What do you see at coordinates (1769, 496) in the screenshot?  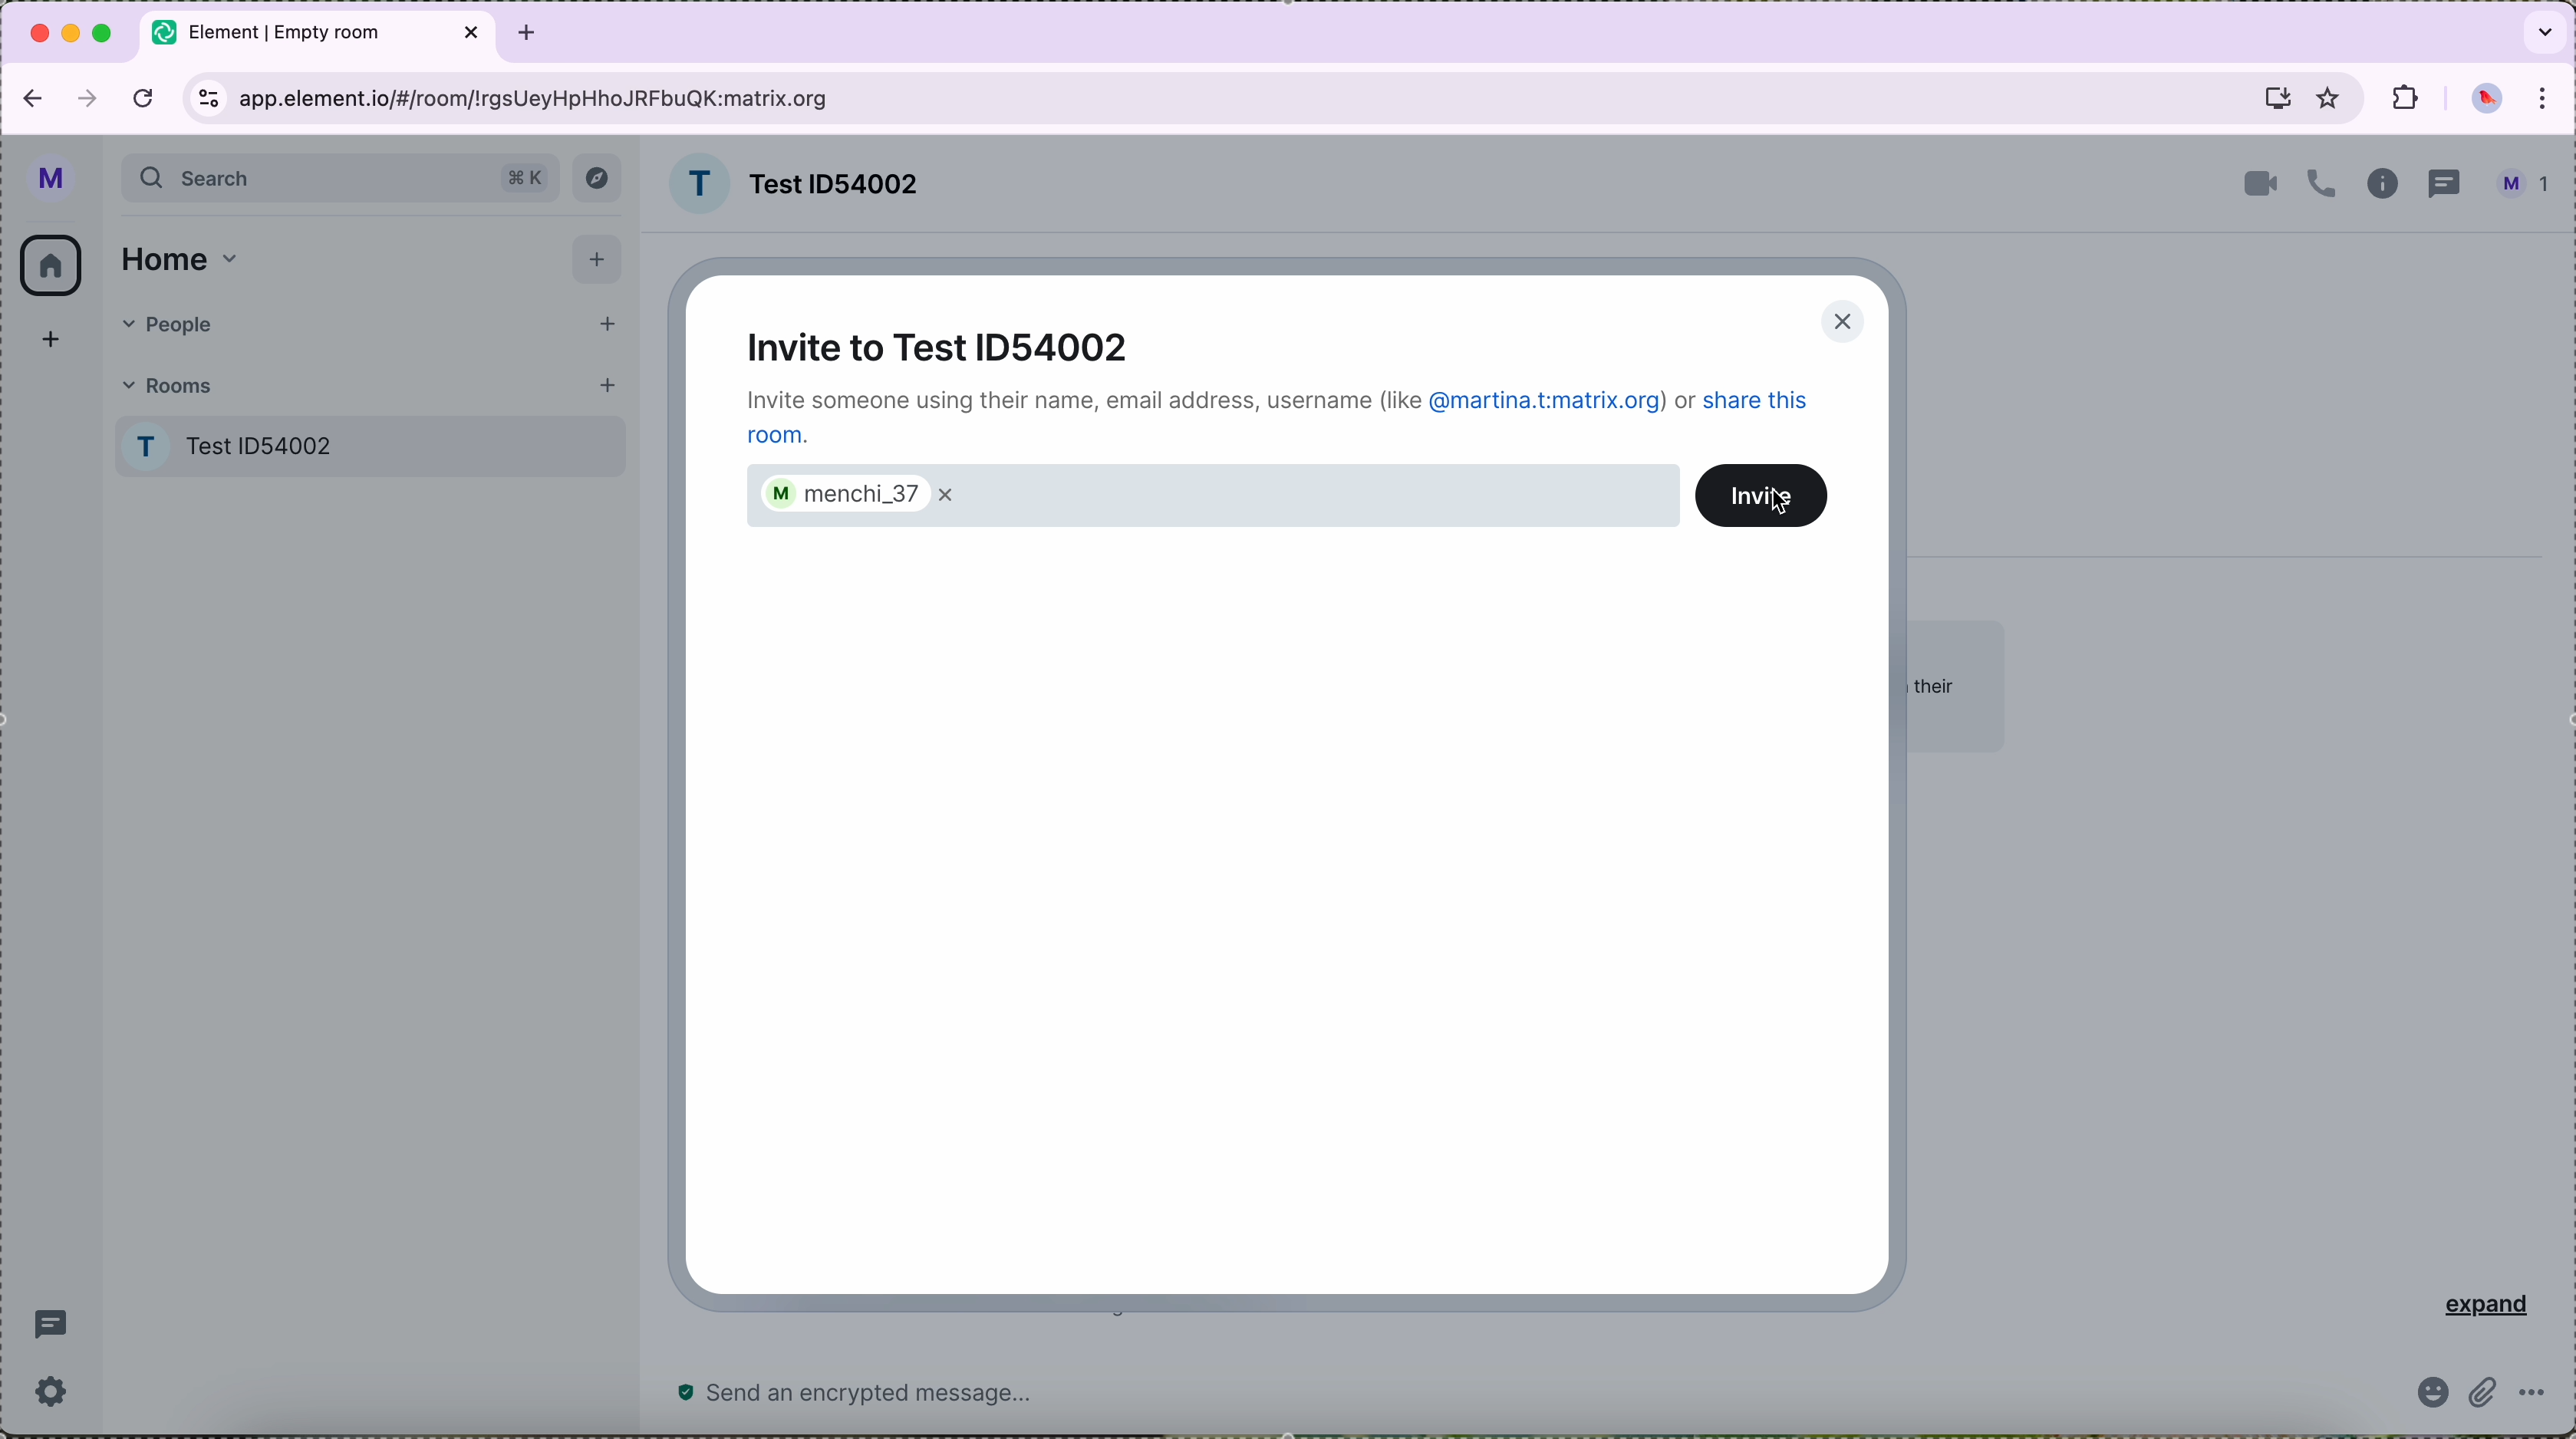 I see `invite button` at bounding box center [1769, 496].